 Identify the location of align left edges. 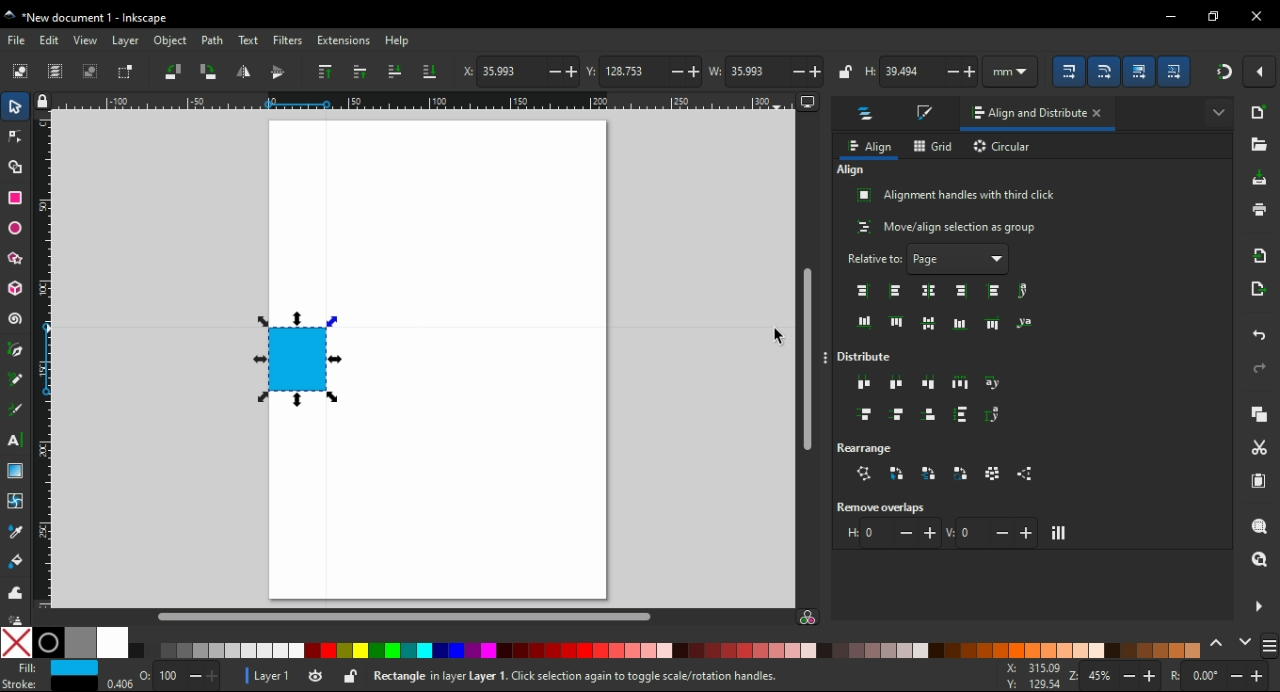
(897, 290).